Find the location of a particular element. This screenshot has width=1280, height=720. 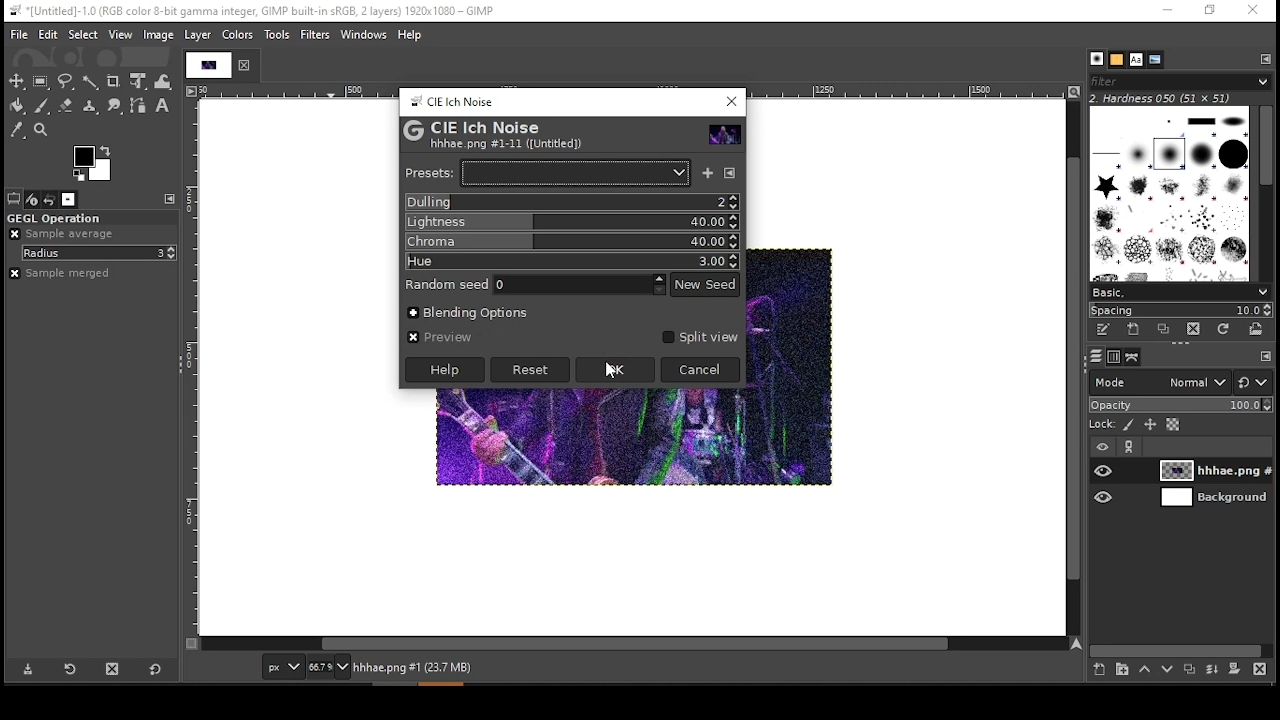

*[untitled]-1.0(rgb color 8-bit gamma integer, gimp built-in sRGB, 2 layers) 1920x1080  - gimp is located at coordinates (253, 10).